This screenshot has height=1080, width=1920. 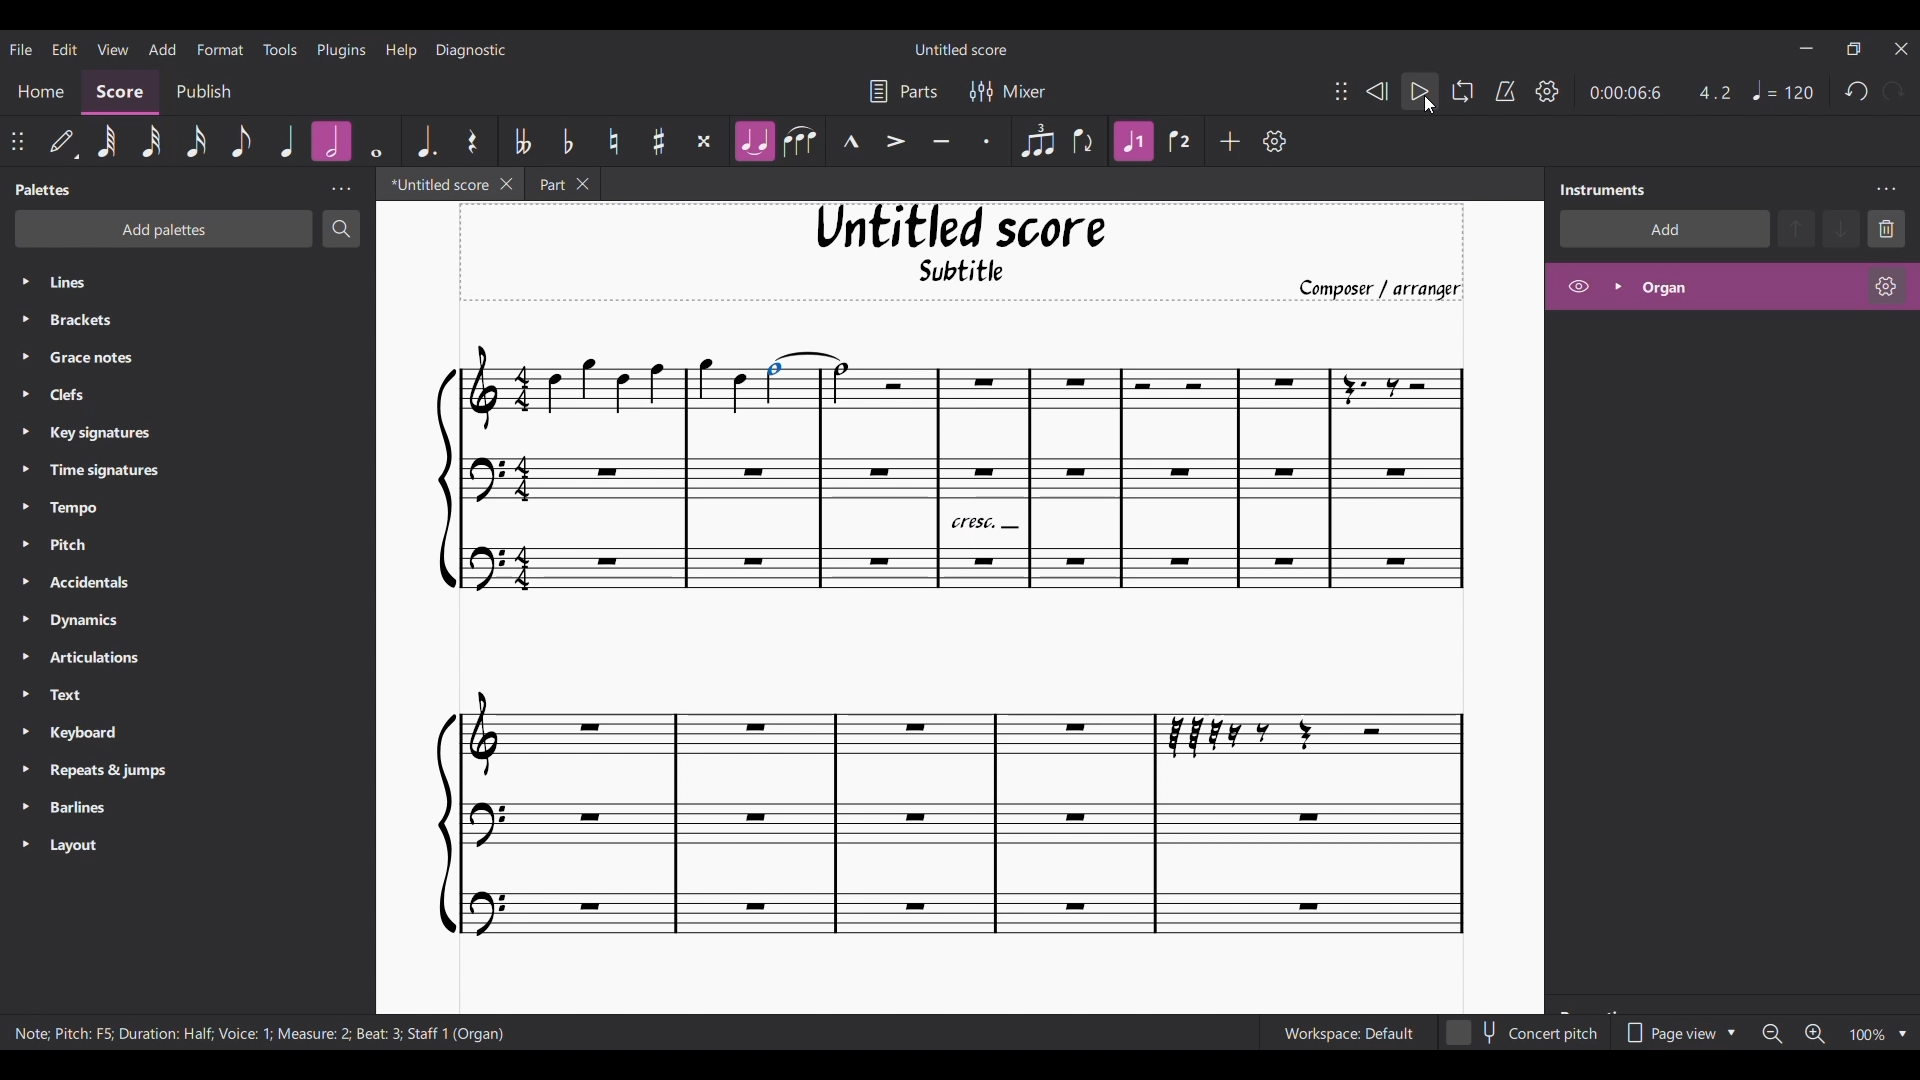 I want to click on 32nd note, so click(x=152, y=141).